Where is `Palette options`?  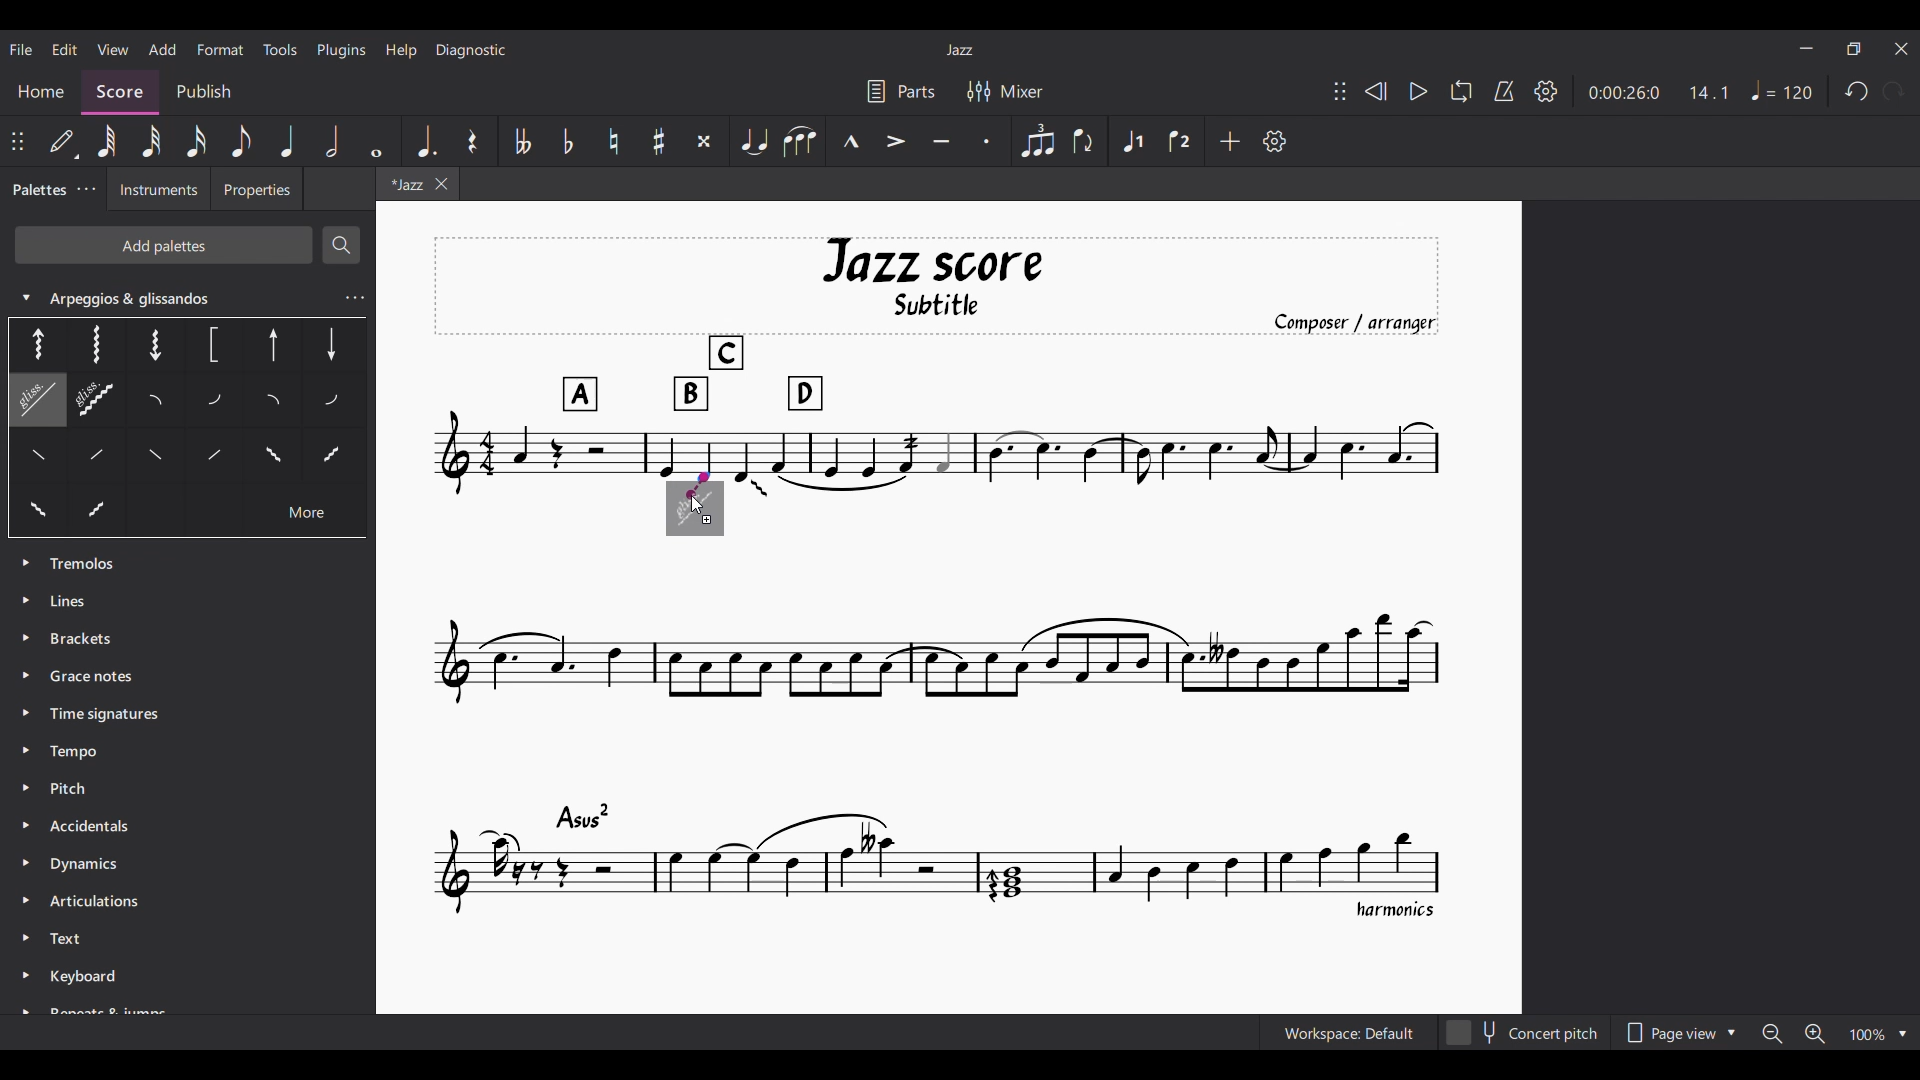 Palette options is located at coordinates (89, 564).